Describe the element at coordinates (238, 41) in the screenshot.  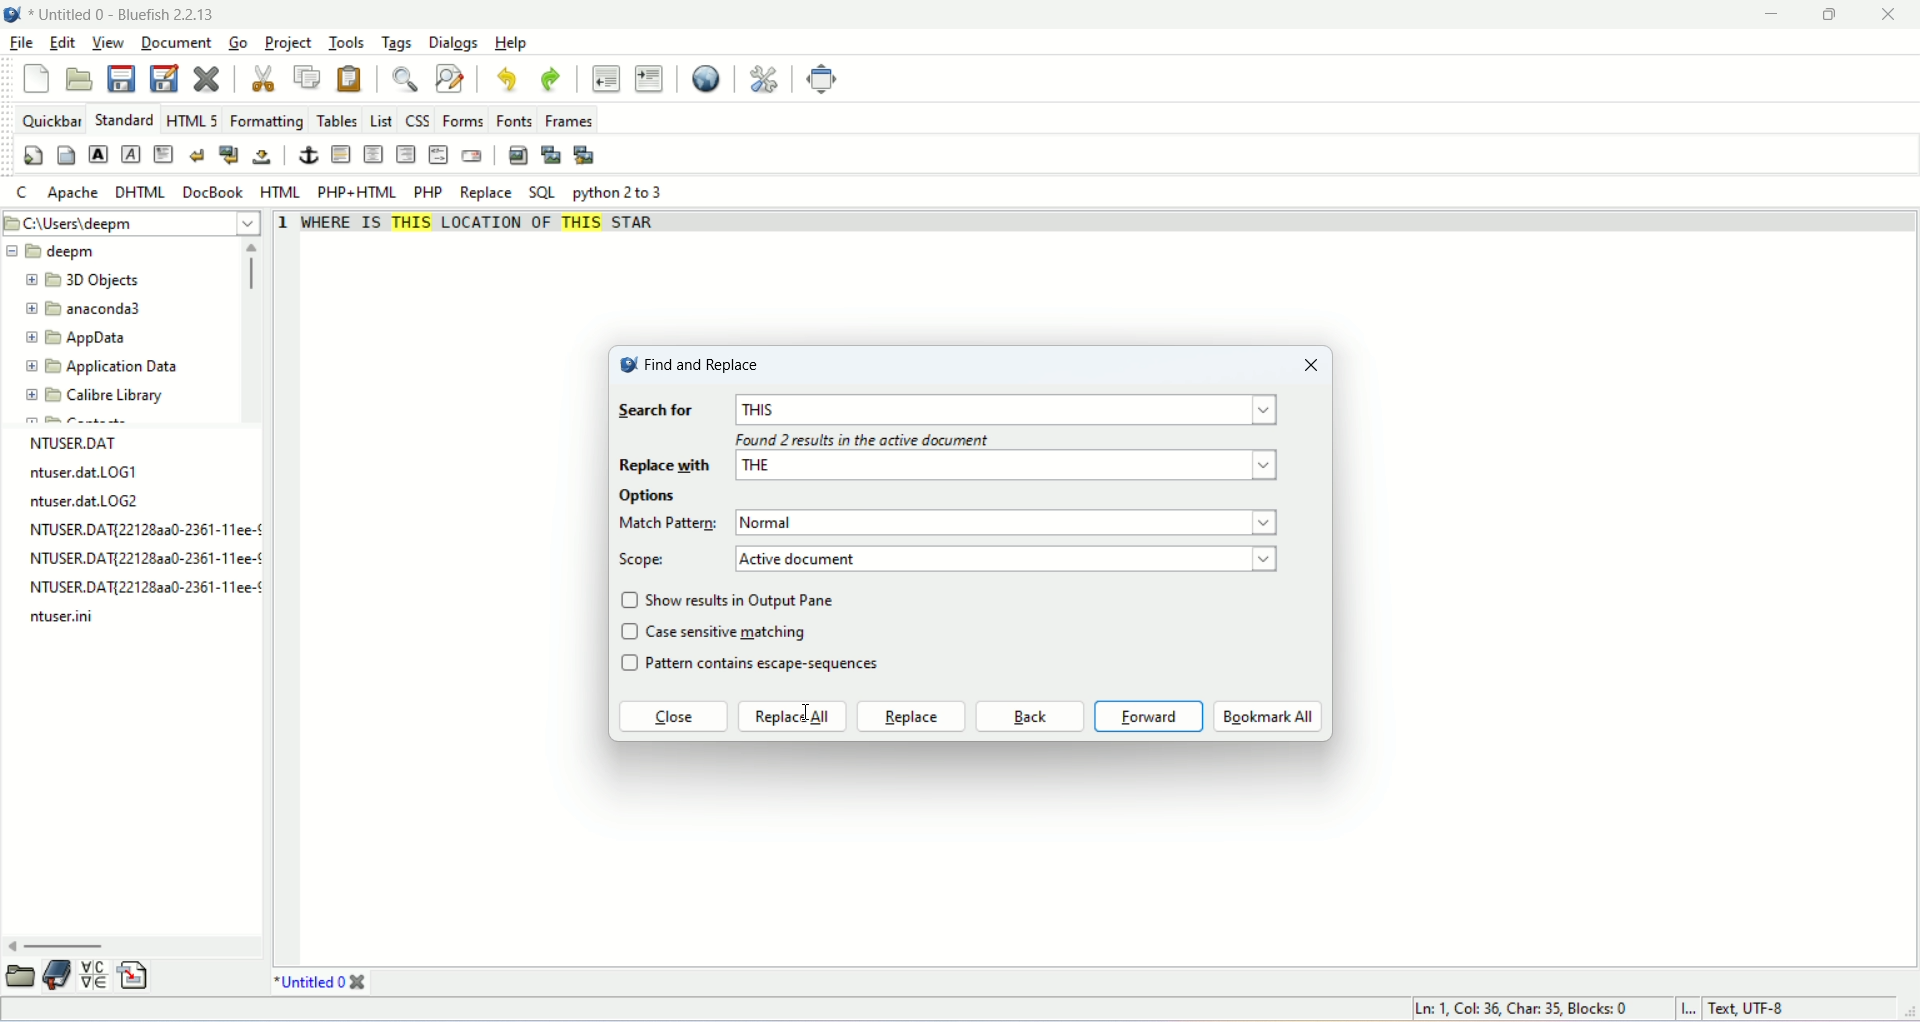
I see `go` at that location.